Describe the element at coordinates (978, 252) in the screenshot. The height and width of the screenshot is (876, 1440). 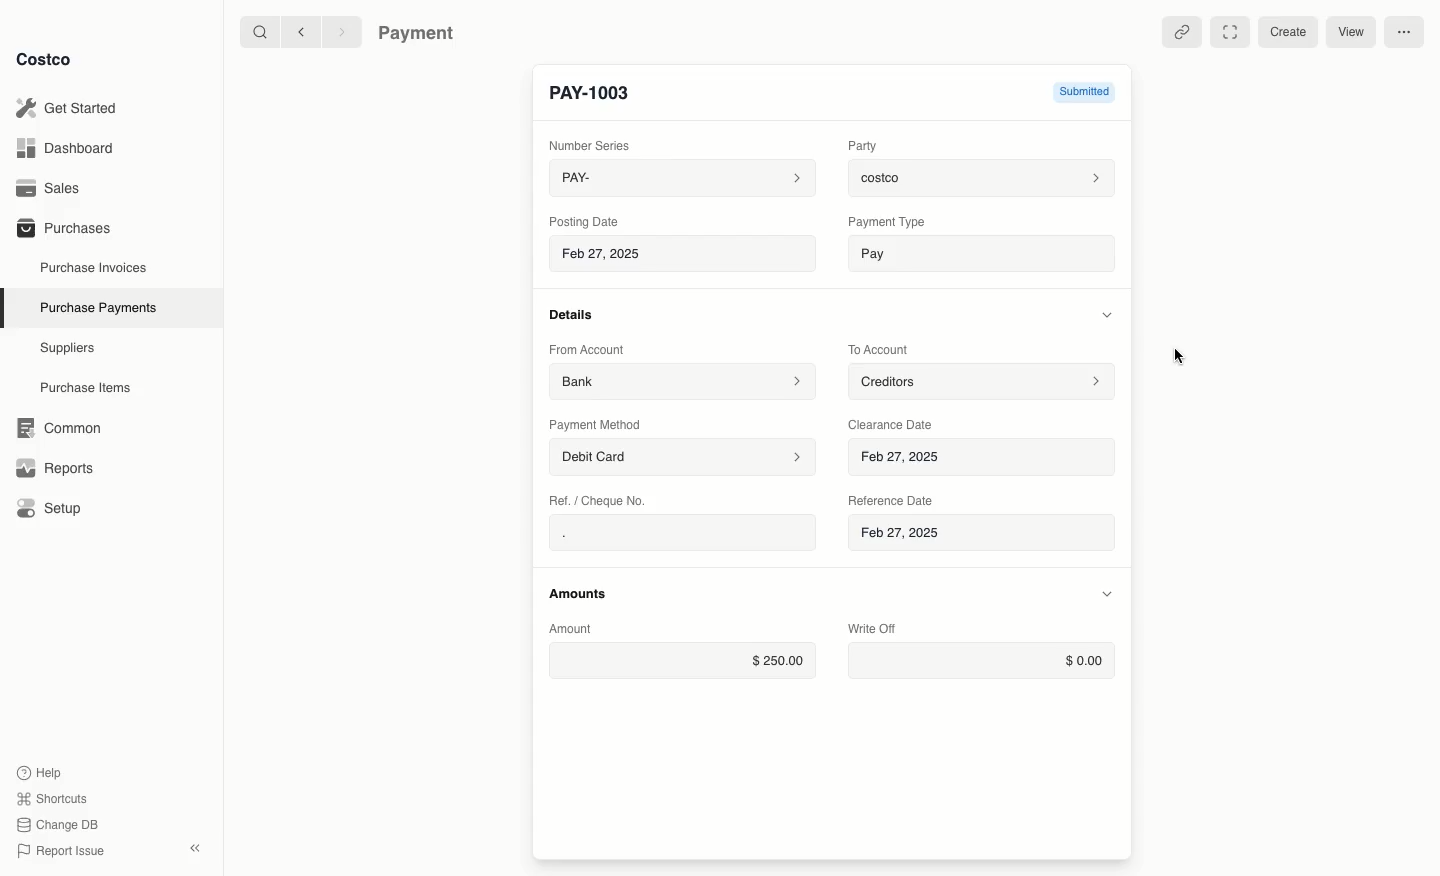
I see `Pay` at that location.